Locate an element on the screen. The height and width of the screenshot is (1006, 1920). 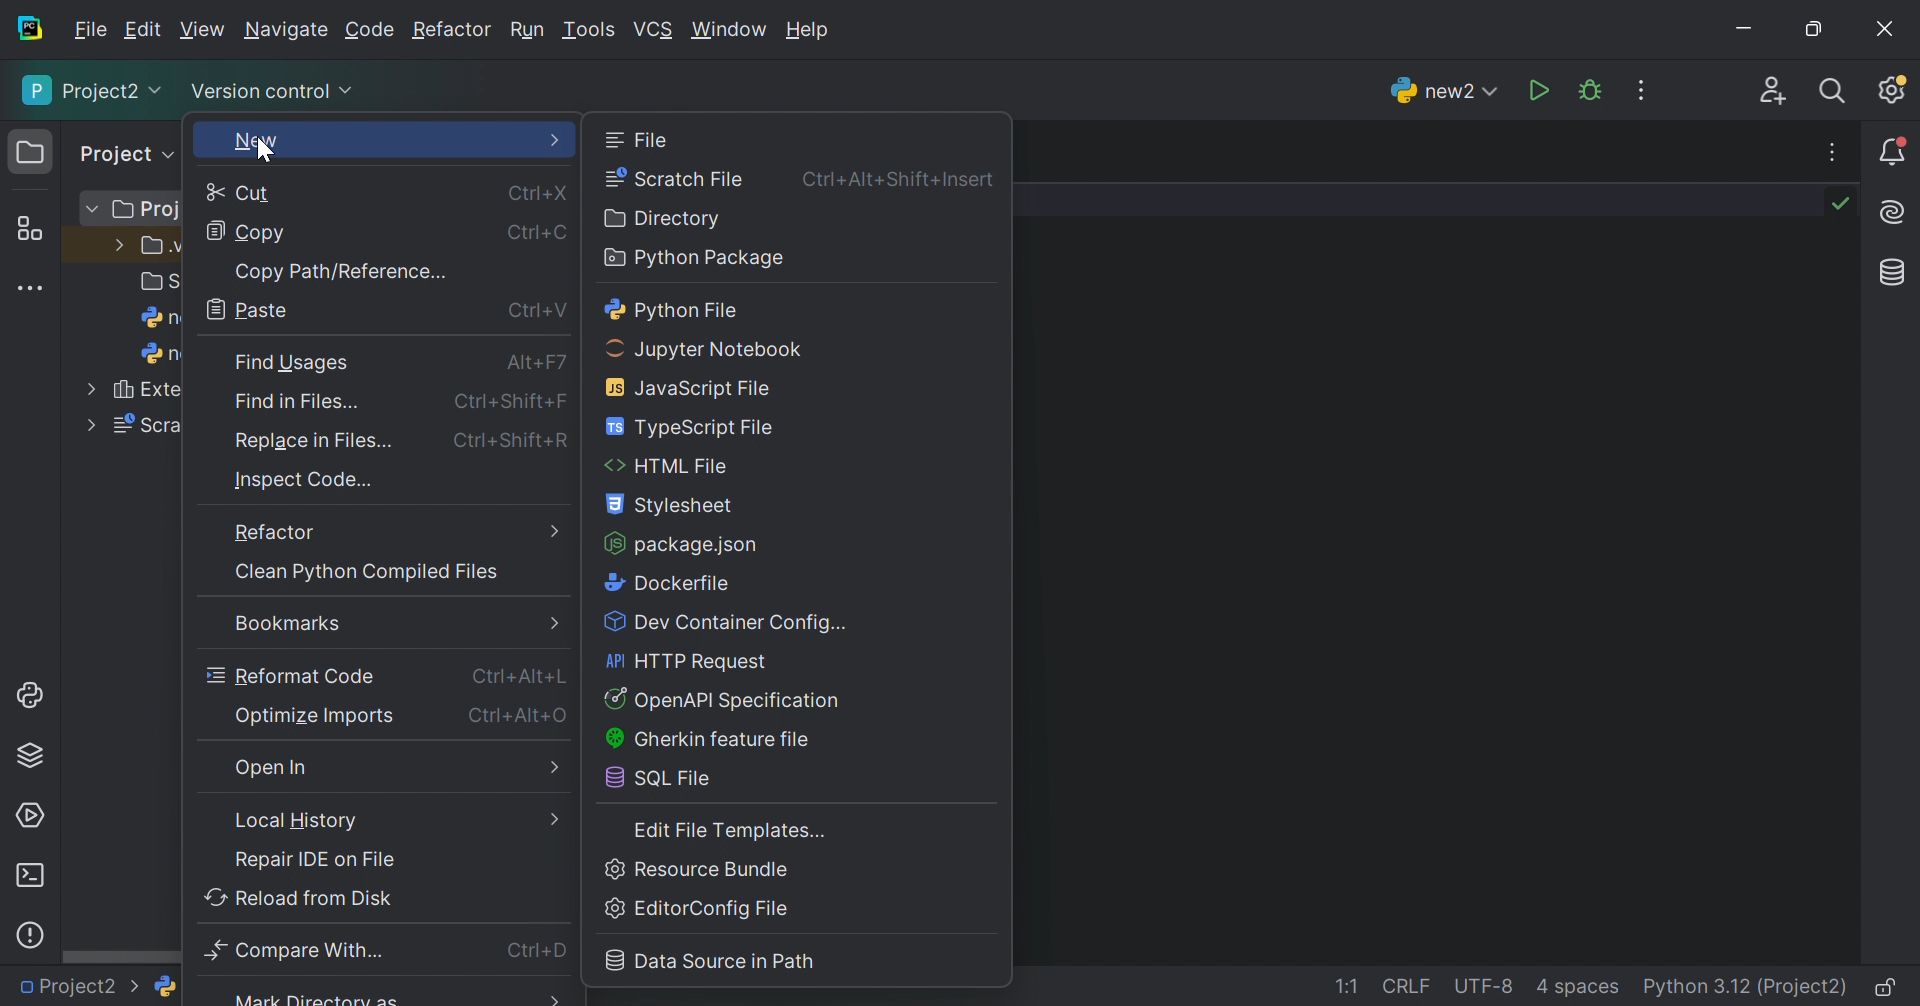
Replace in file is located at coordinates (312, 440).